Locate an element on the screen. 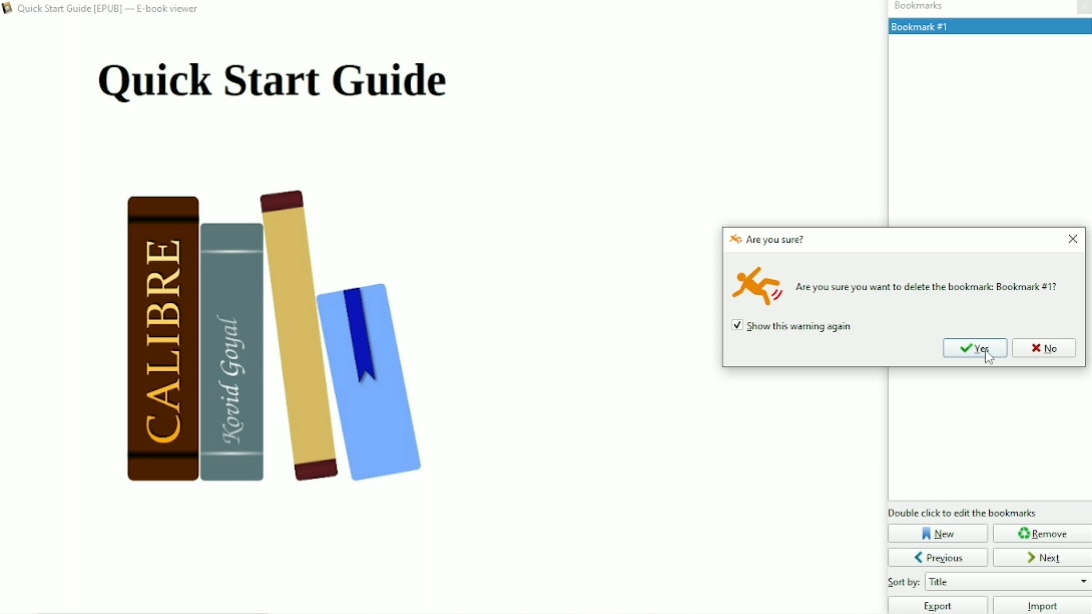 Image resolution: width=1092 pixels, height=614 pixels. cursor is located at coordinates (988, 358).